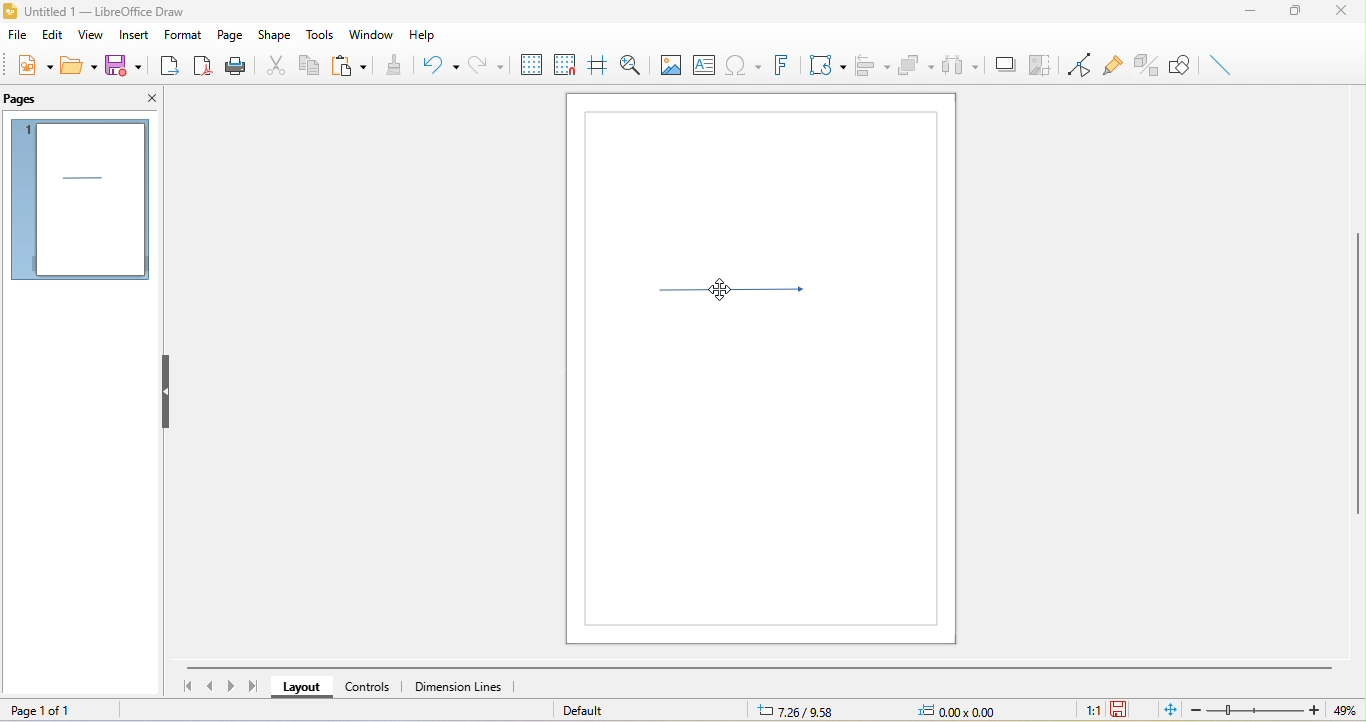  I want to click on window, so click(371, 33).